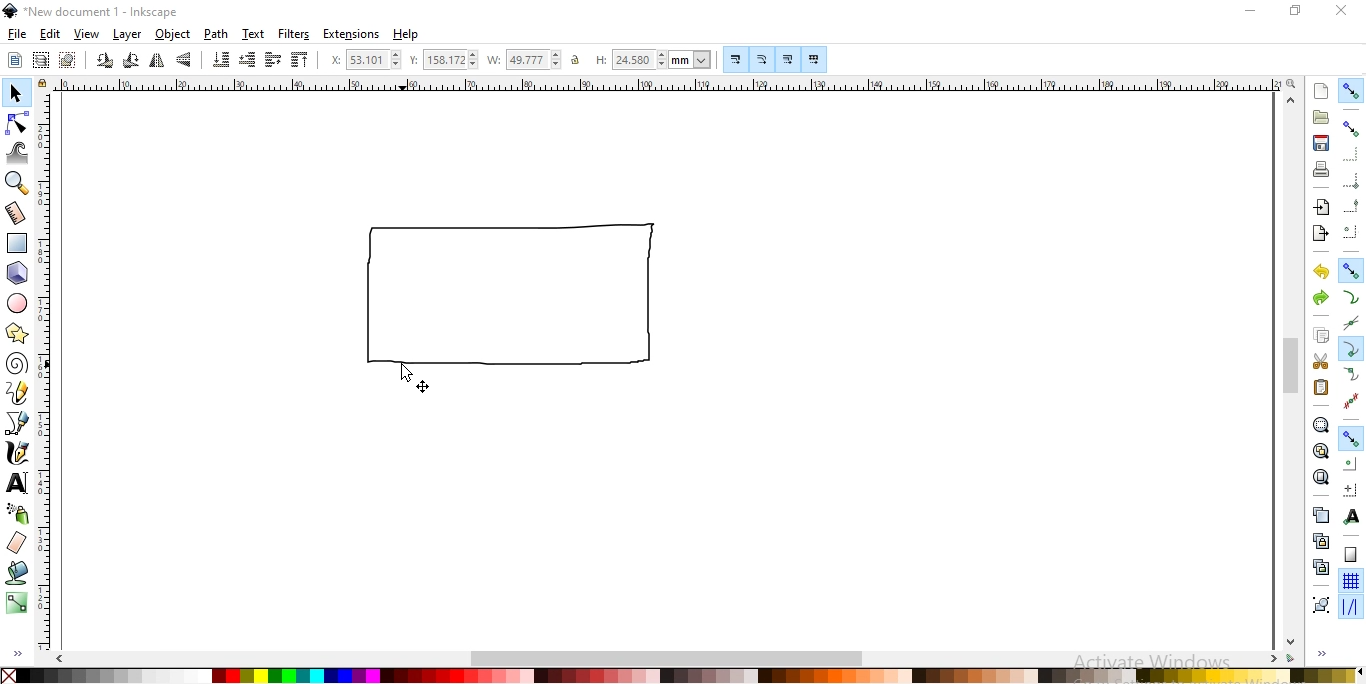 Image resolution: width=1366 pixels, height=684 pixels. What do you see at coordinates (651, 58) in the screenshot?
I see `height of selection` at bounding box center [651, 58].